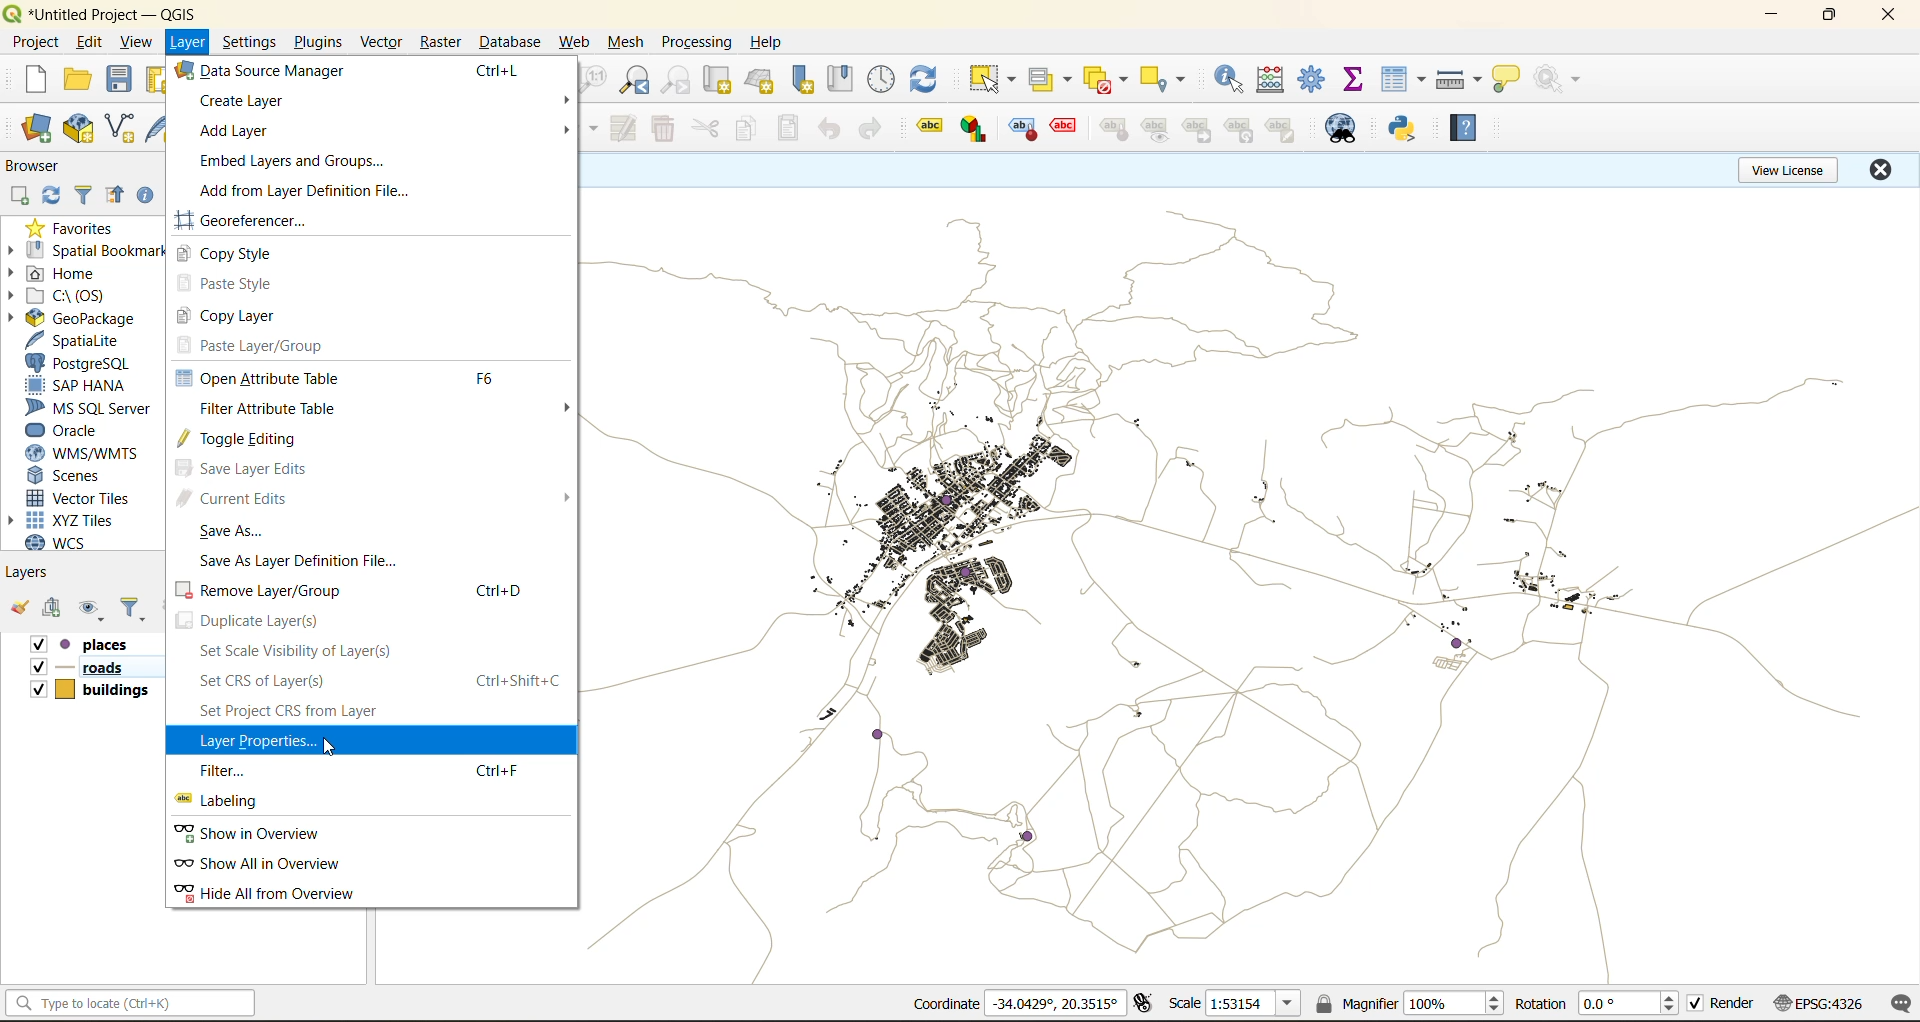 The image size is (1920, 1022). What do you see at coordinates (339, 745) in the screenshot?
I see `cursor` at bounding box center [339, 745].